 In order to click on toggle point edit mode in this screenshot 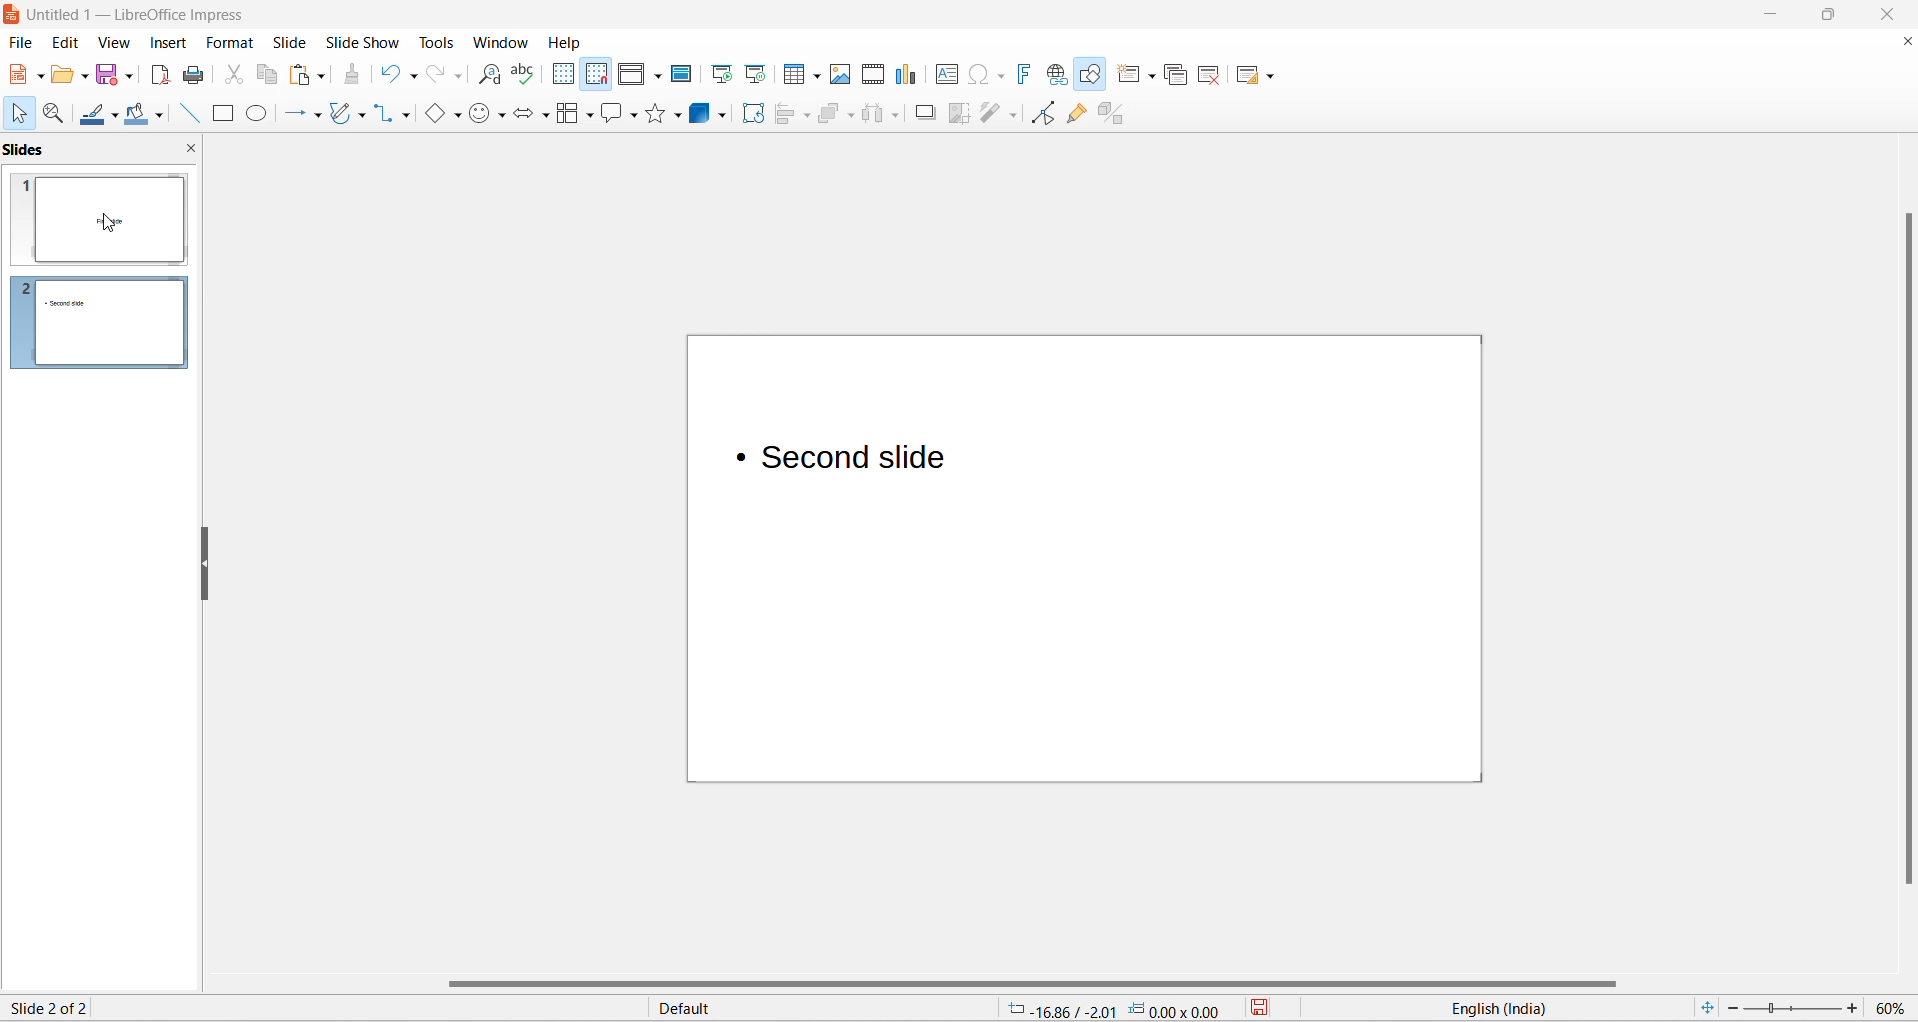, I will do `click(1046, 115)`.